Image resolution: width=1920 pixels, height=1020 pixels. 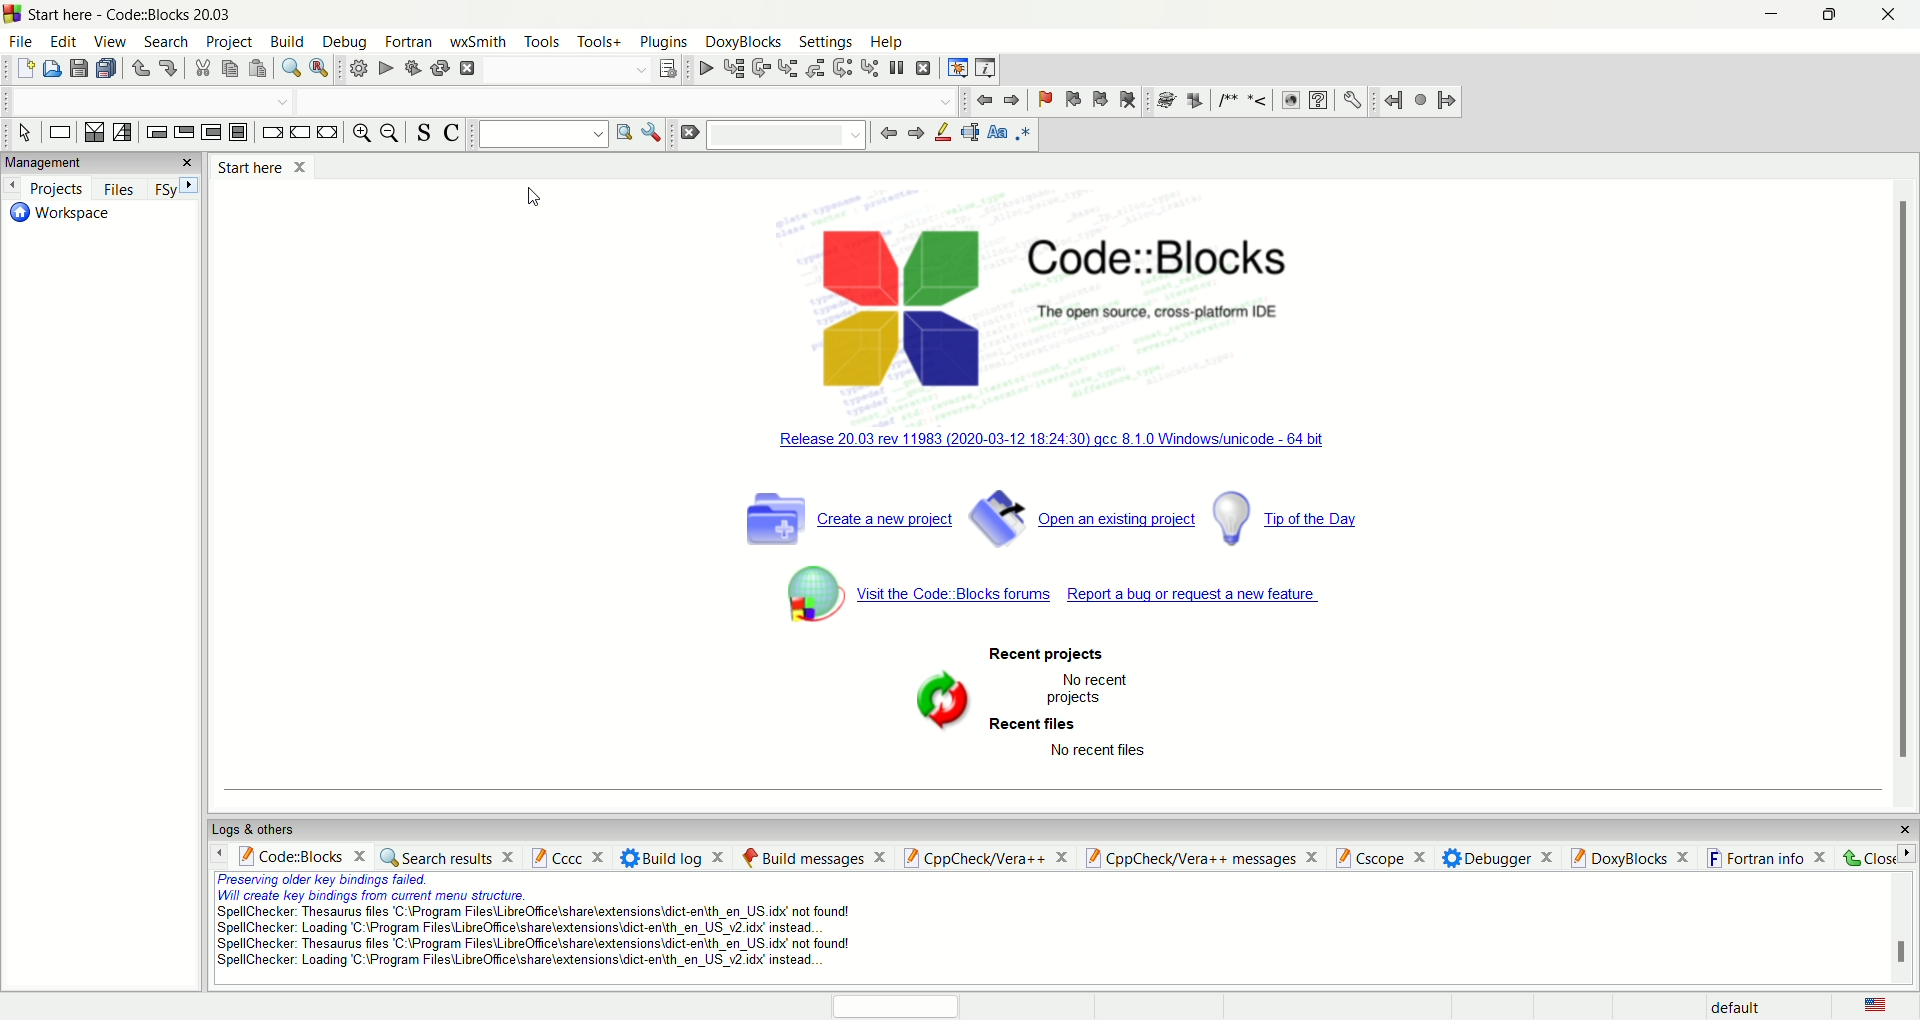 I want to click on doxyblocks, so click(x=1631, y=857).